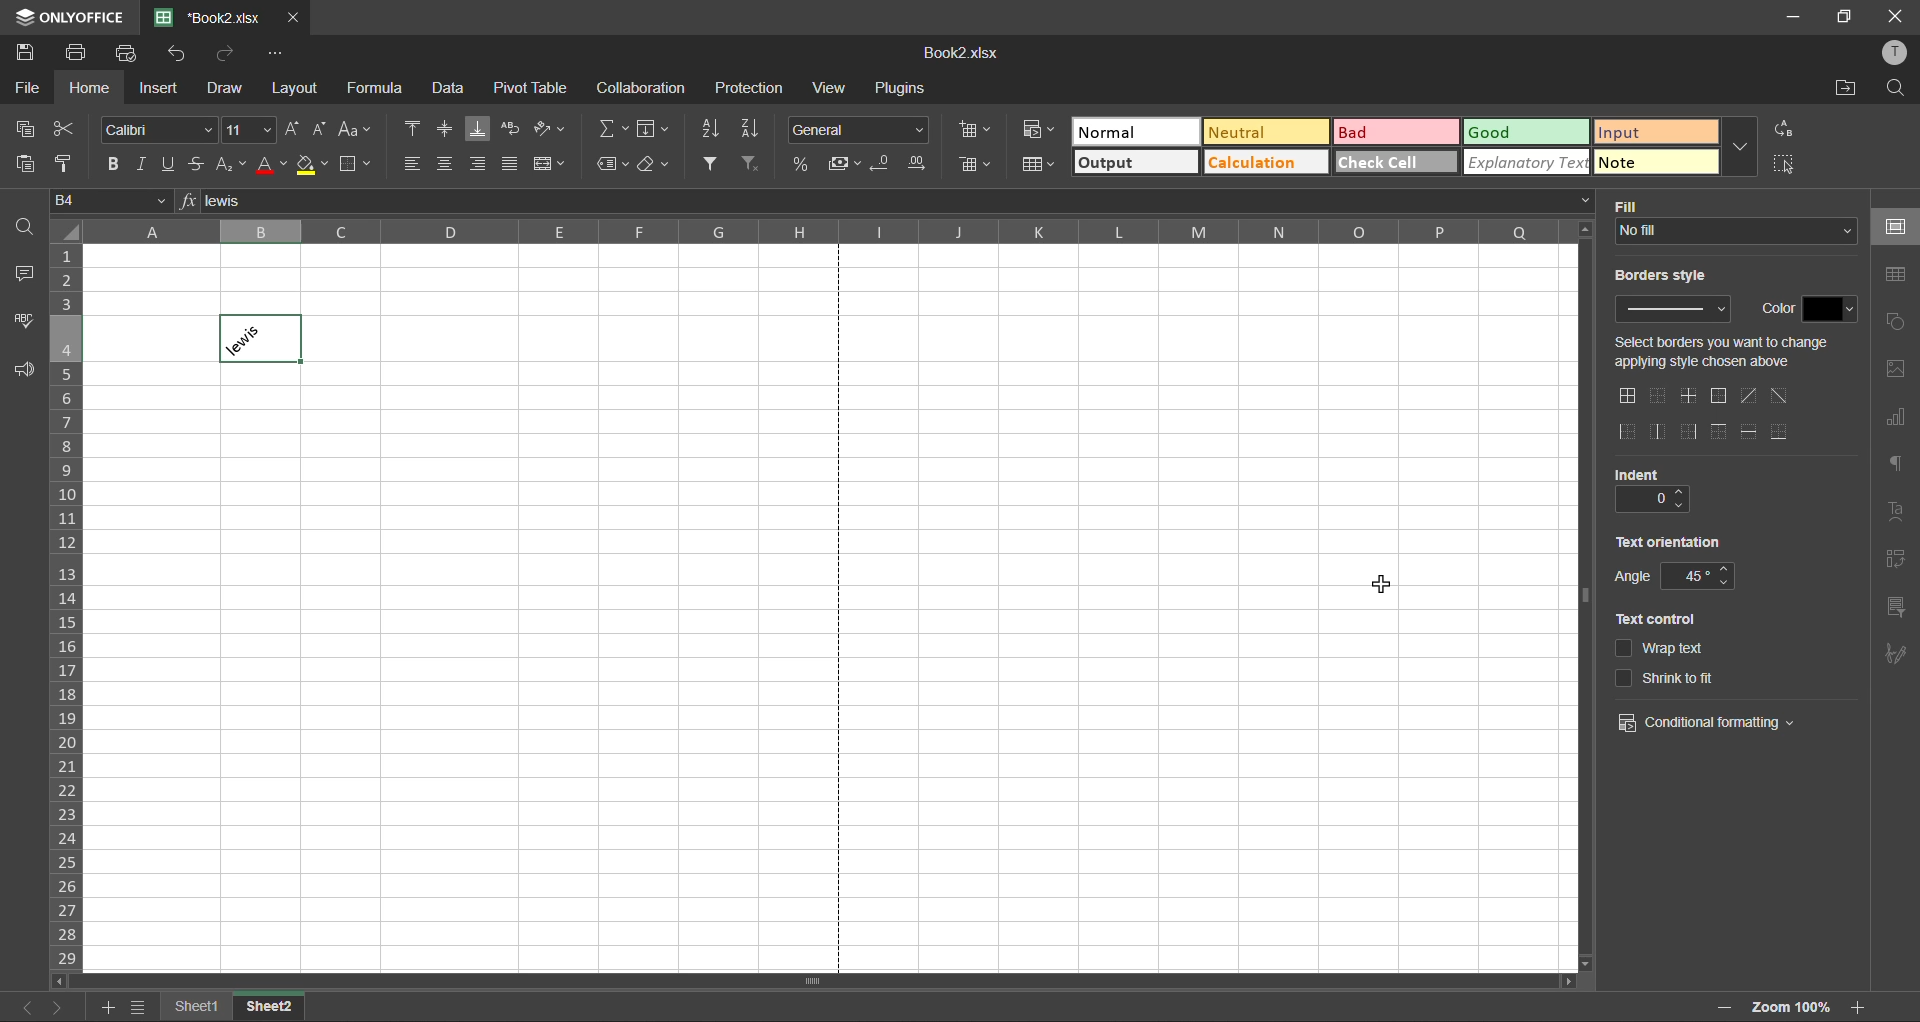 The width and height of the screenshot is (1920, 1022). What do you see at coordinates (1671, 541) in the screenshot?
I see `text orientation ` at bounding box center [1671, 541].